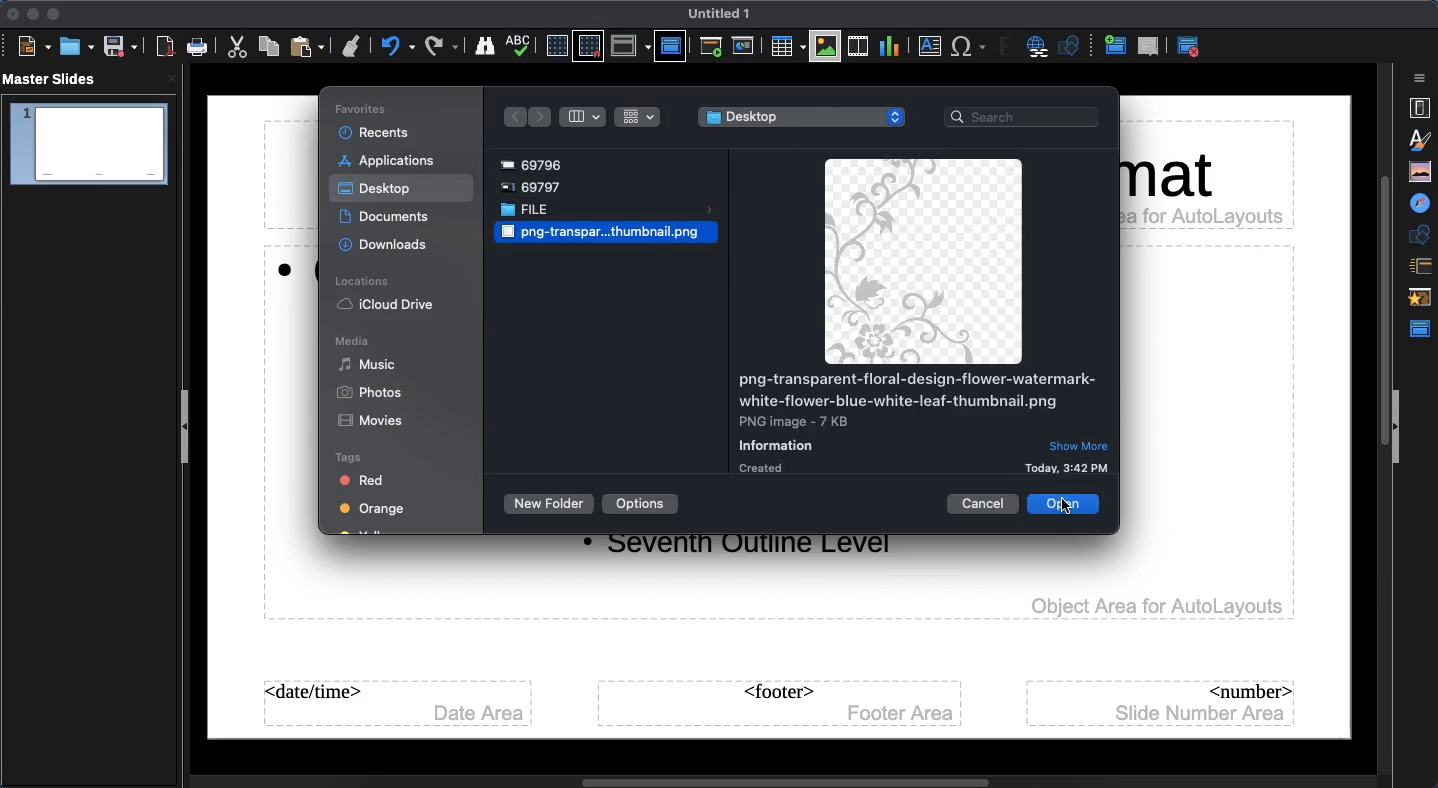 This screenshot has width=1438, height=788. Describe the element at coordinates (56, 80) in the screenshot. I see `Master slides` at that location.